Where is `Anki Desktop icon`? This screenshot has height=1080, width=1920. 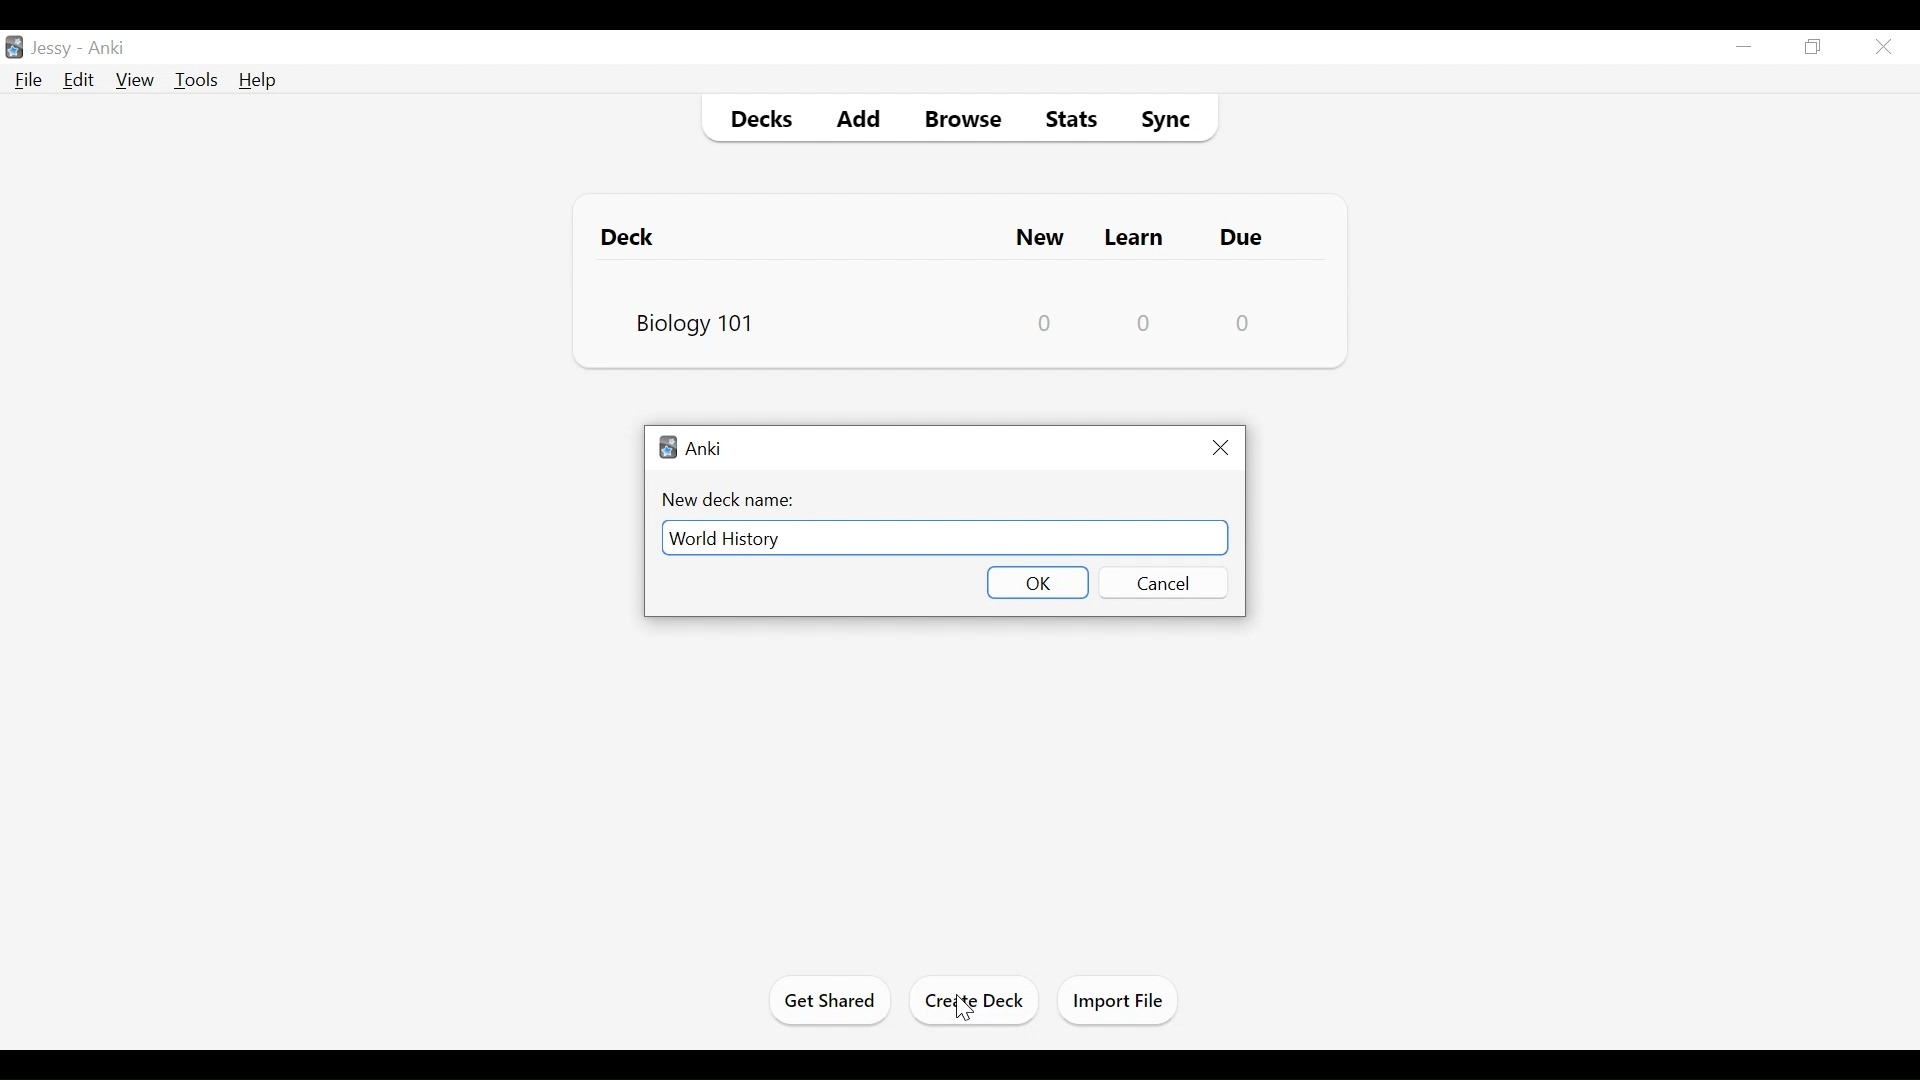
Anki Desktop icon is located at coordinates (16, 48).